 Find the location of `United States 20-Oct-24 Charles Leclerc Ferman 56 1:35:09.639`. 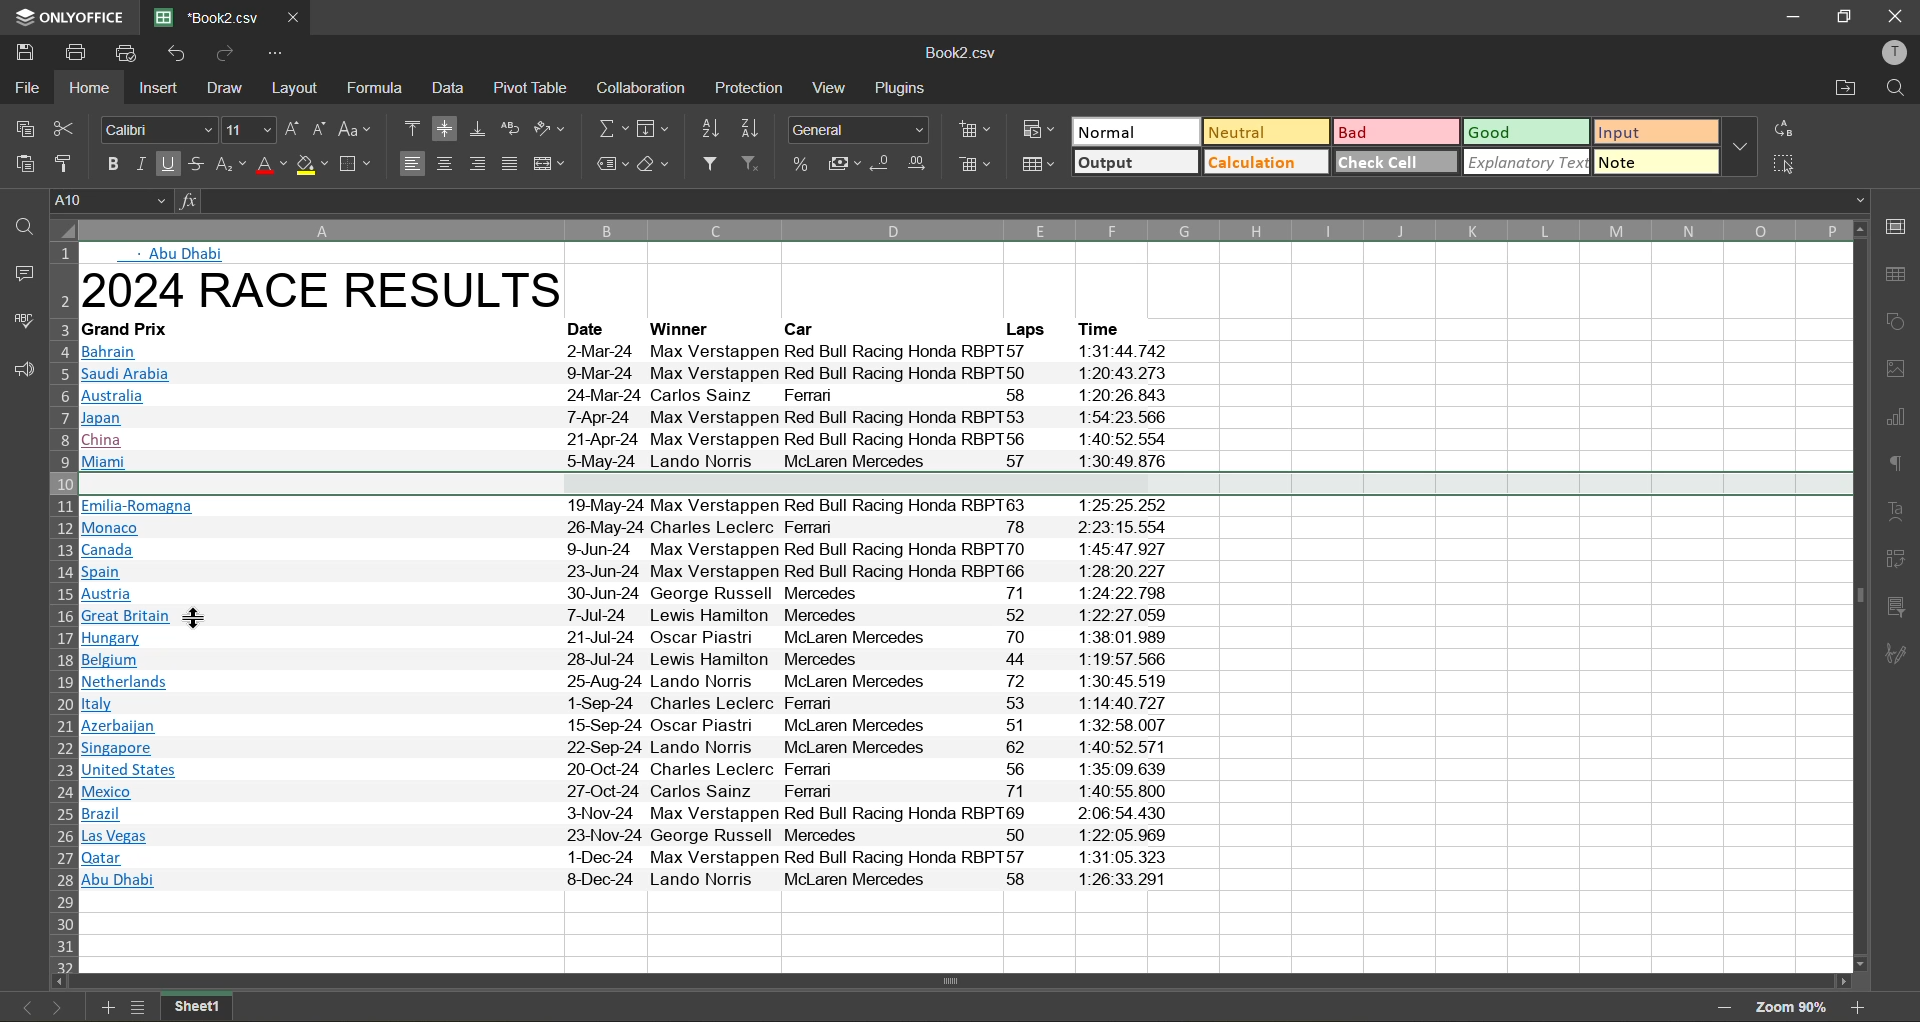

United States 20-Oct-24 Charles Leclerc Ferman 56 1:35:09.639 is located at coordinates (628, 772).